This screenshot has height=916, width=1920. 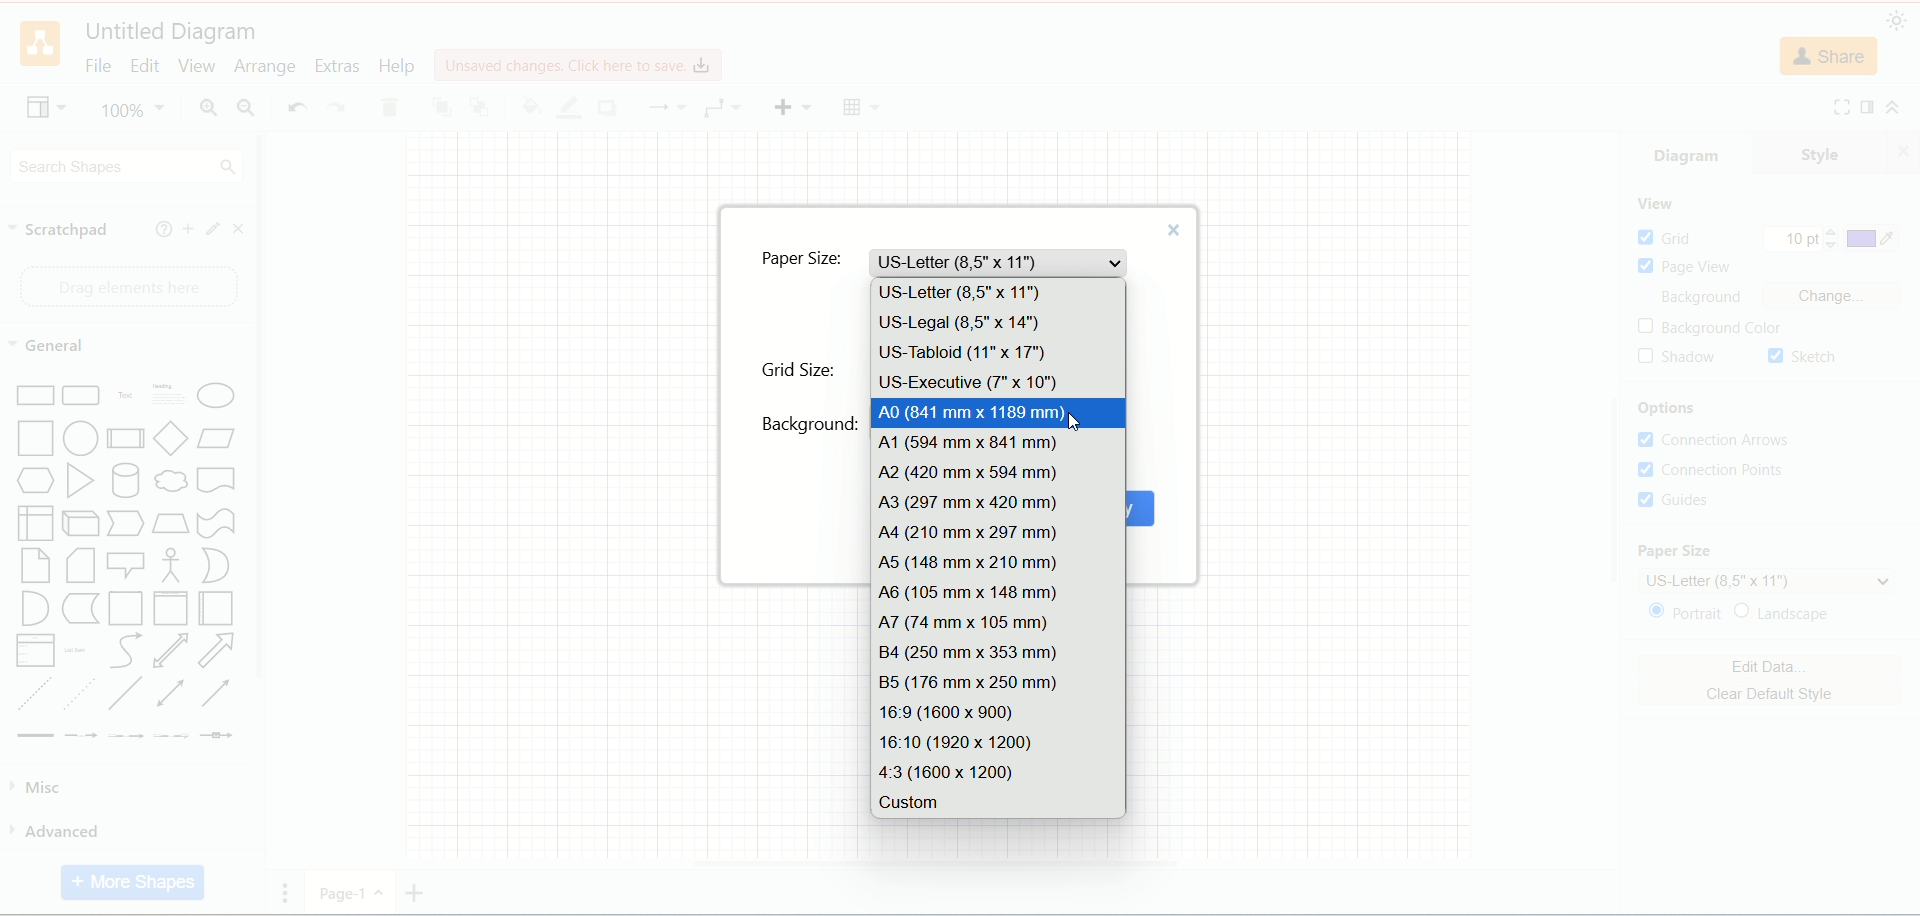 I want to click on scratch pad, so click(x=60, y=231).